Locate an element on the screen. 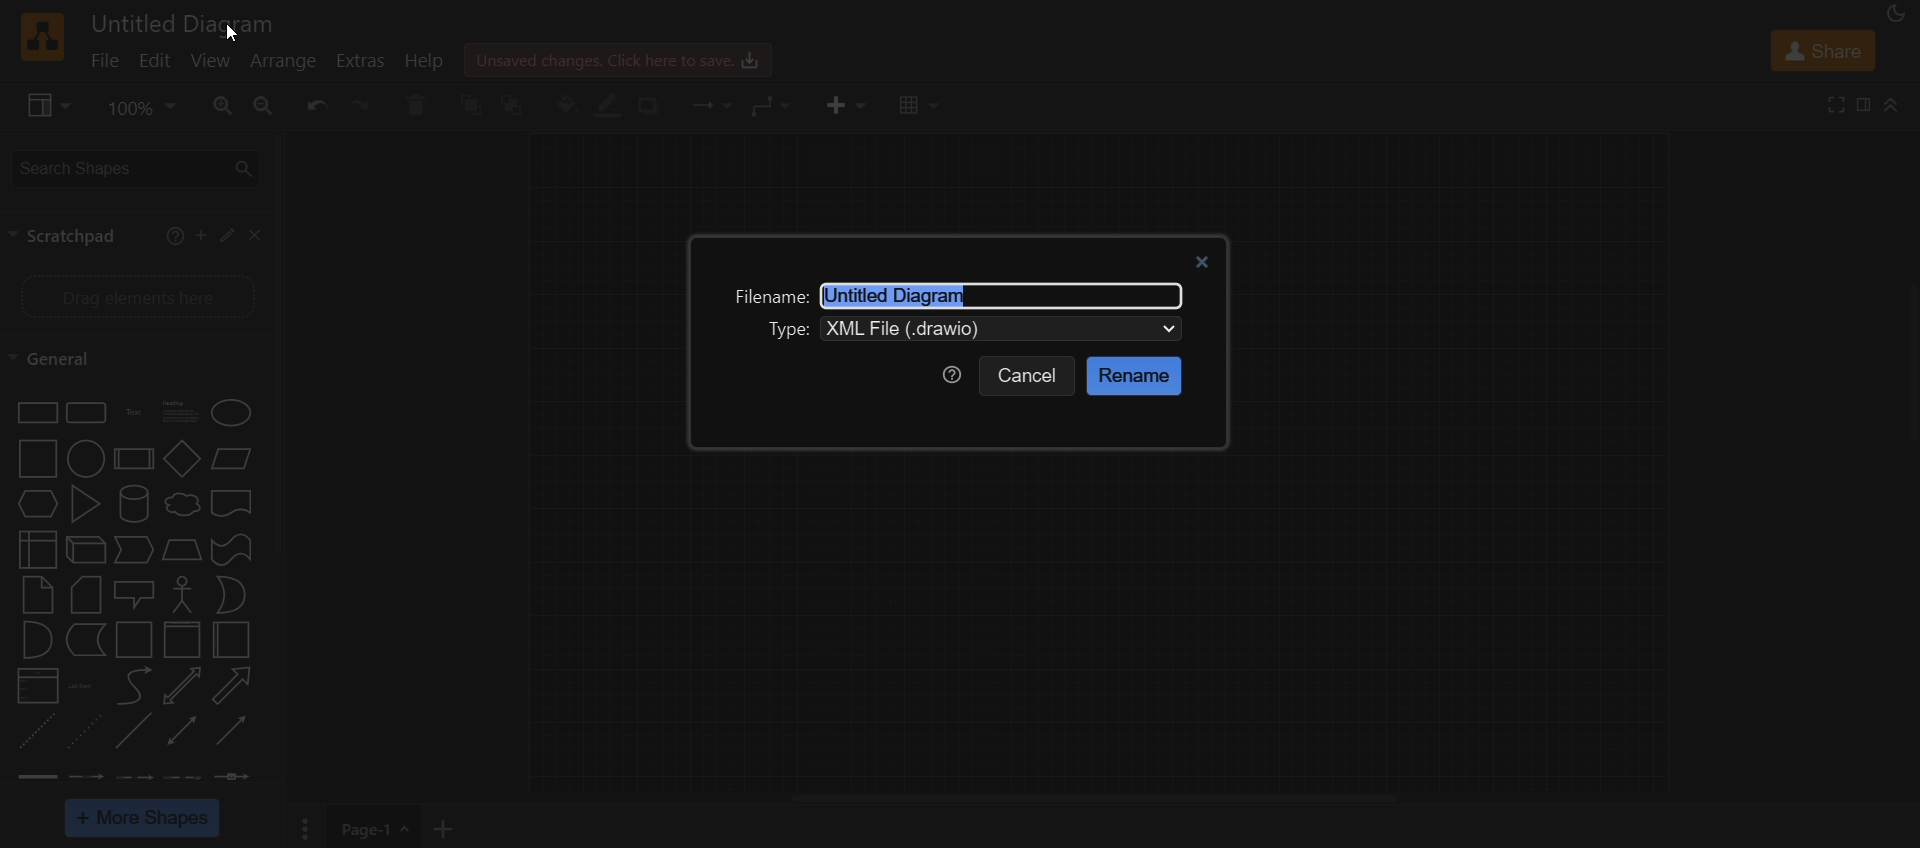 This screenshot has height=848, width=1920. close is located at coordinates (1206, 260).